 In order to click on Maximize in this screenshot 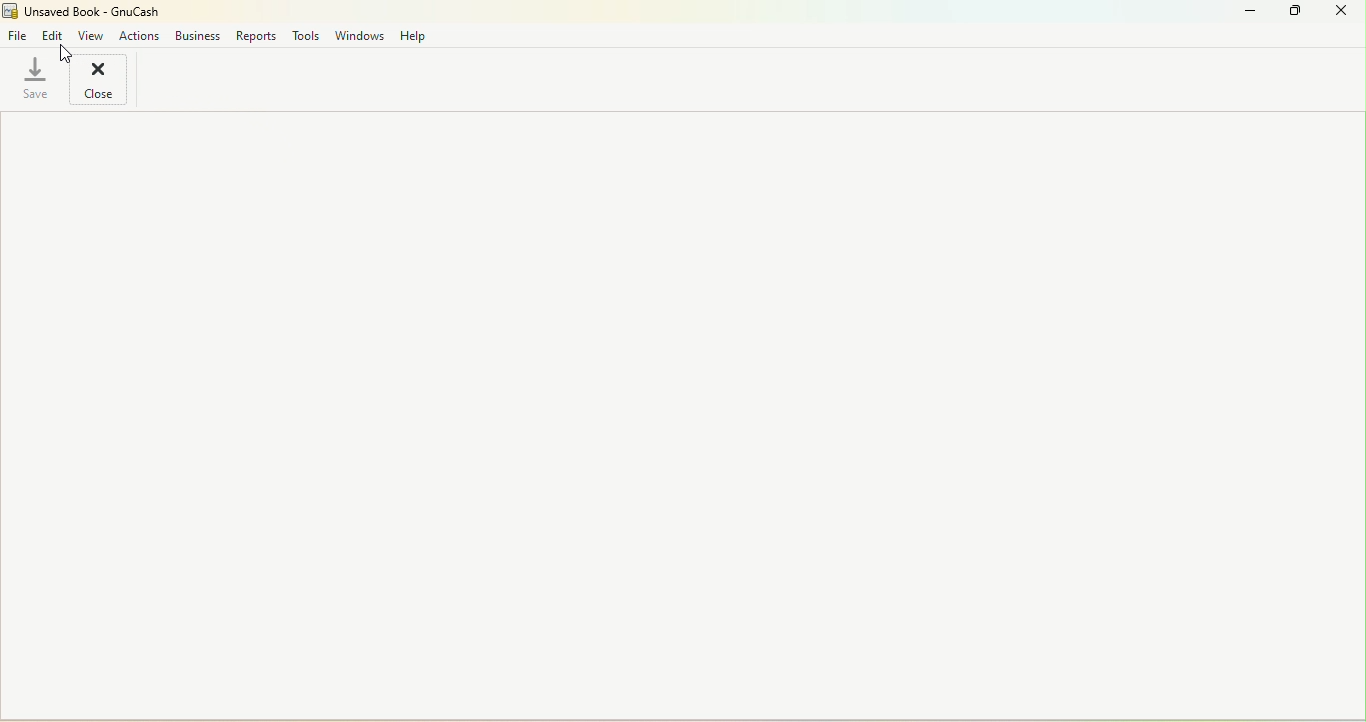, I will do `click(1291, 12)`.